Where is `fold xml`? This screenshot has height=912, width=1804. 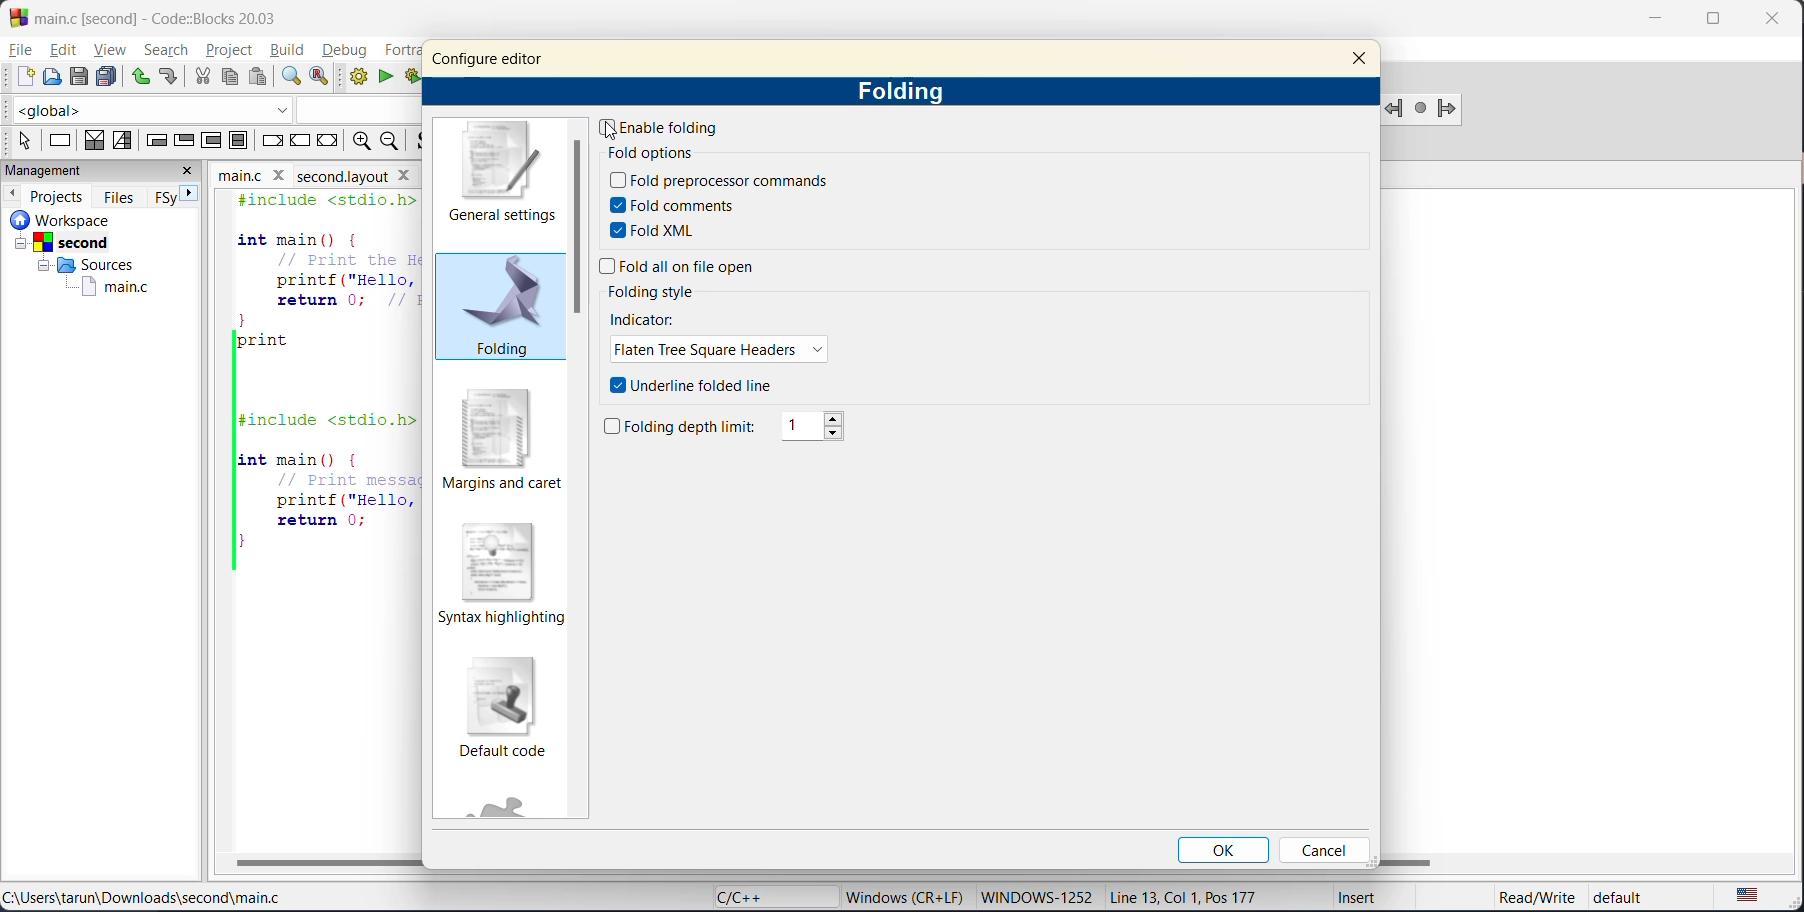
fold xml is located at coordinates (658, 231).